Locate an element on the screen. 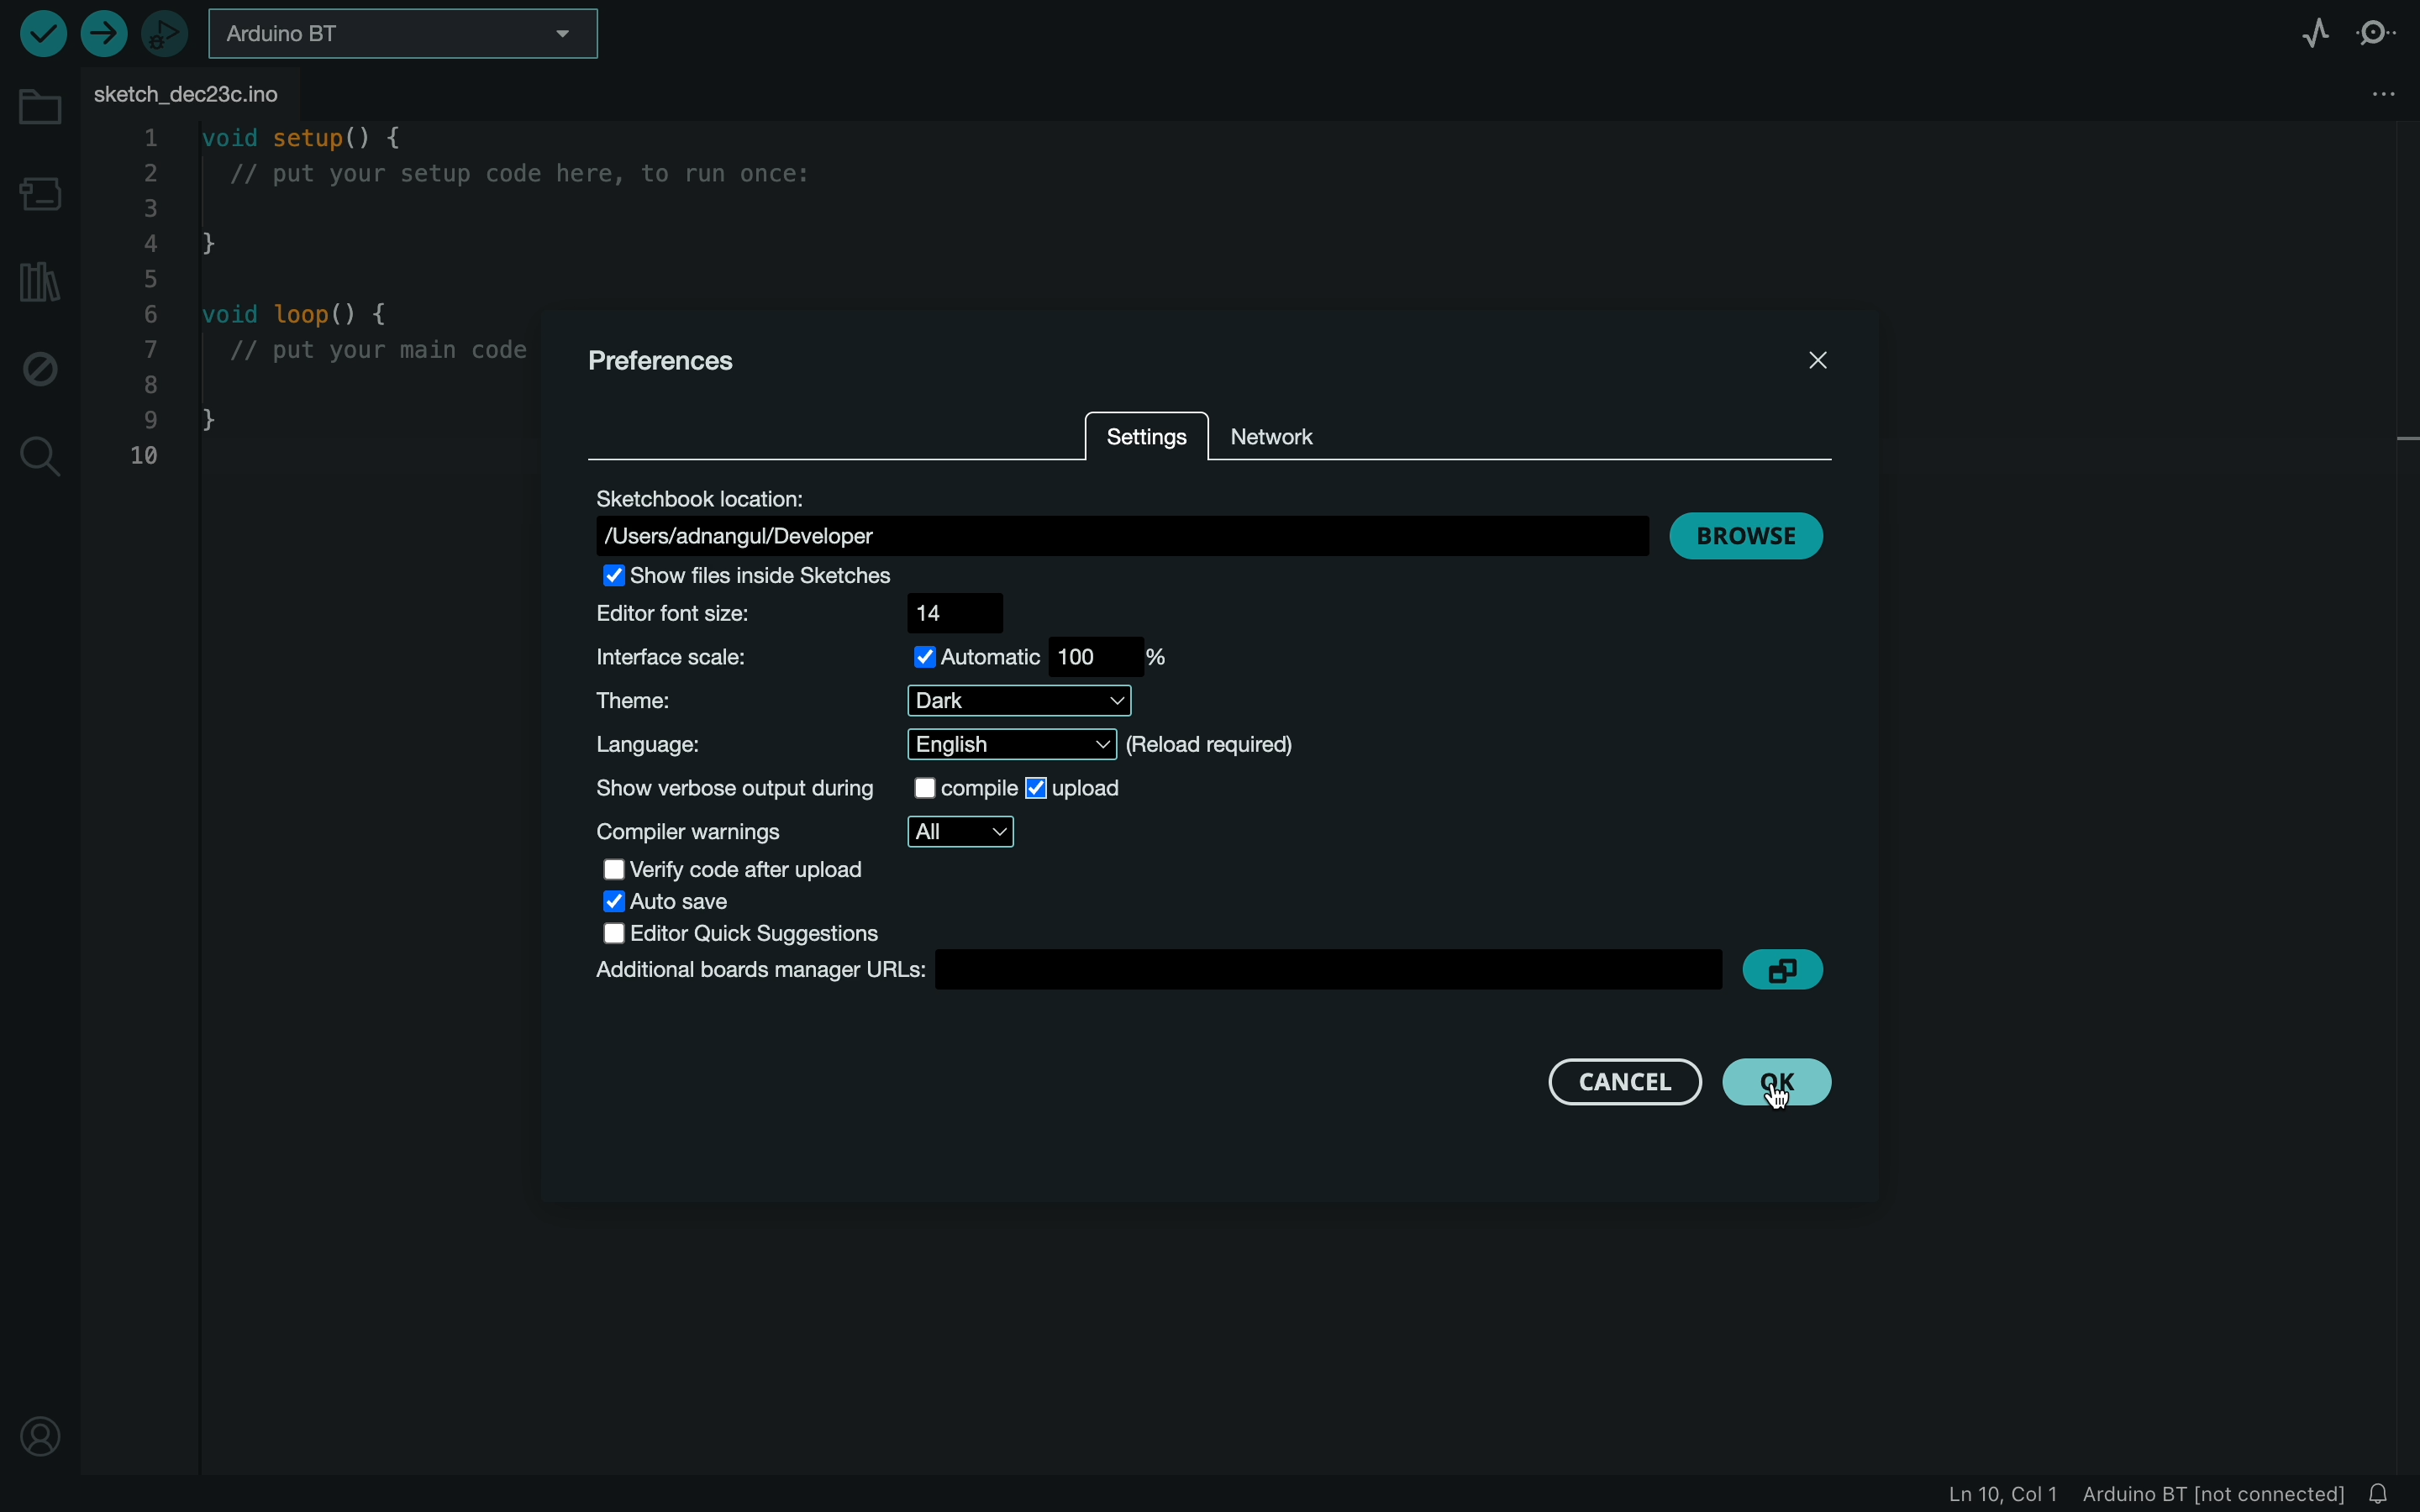  location is located at coordinates (1120, 513).